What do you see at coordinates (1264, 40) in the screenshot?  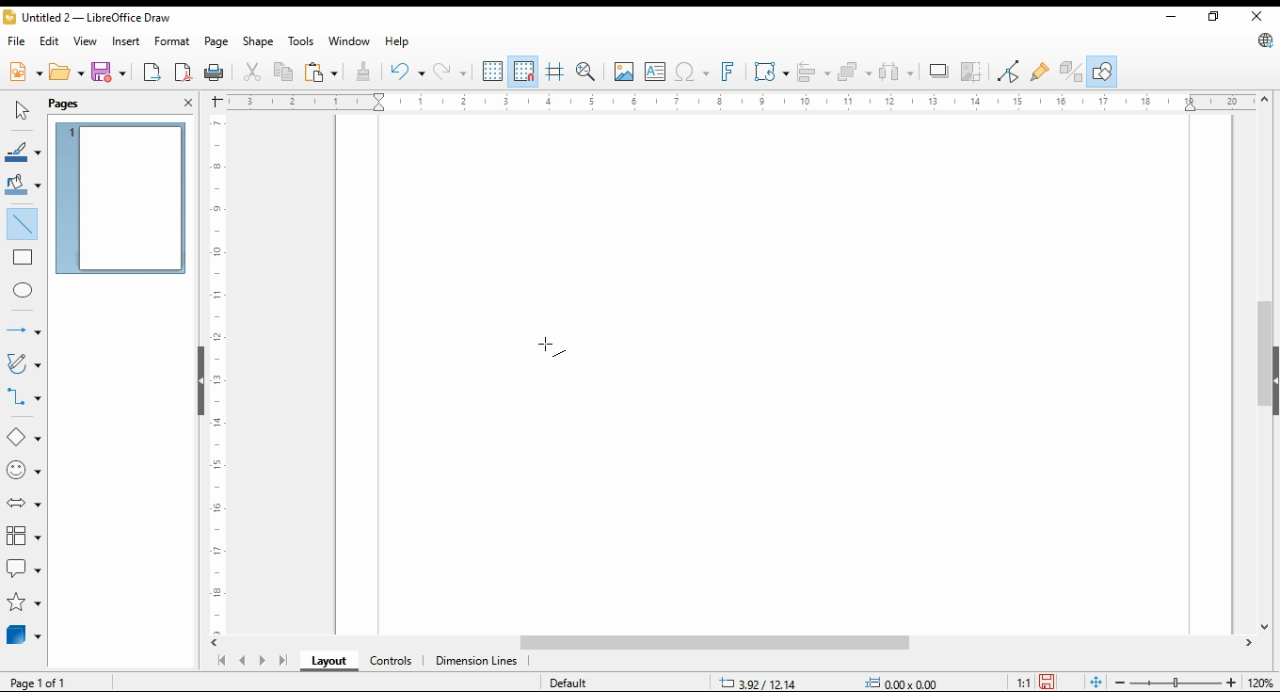 I see `libre office update` at bounding box center [1264, 40].